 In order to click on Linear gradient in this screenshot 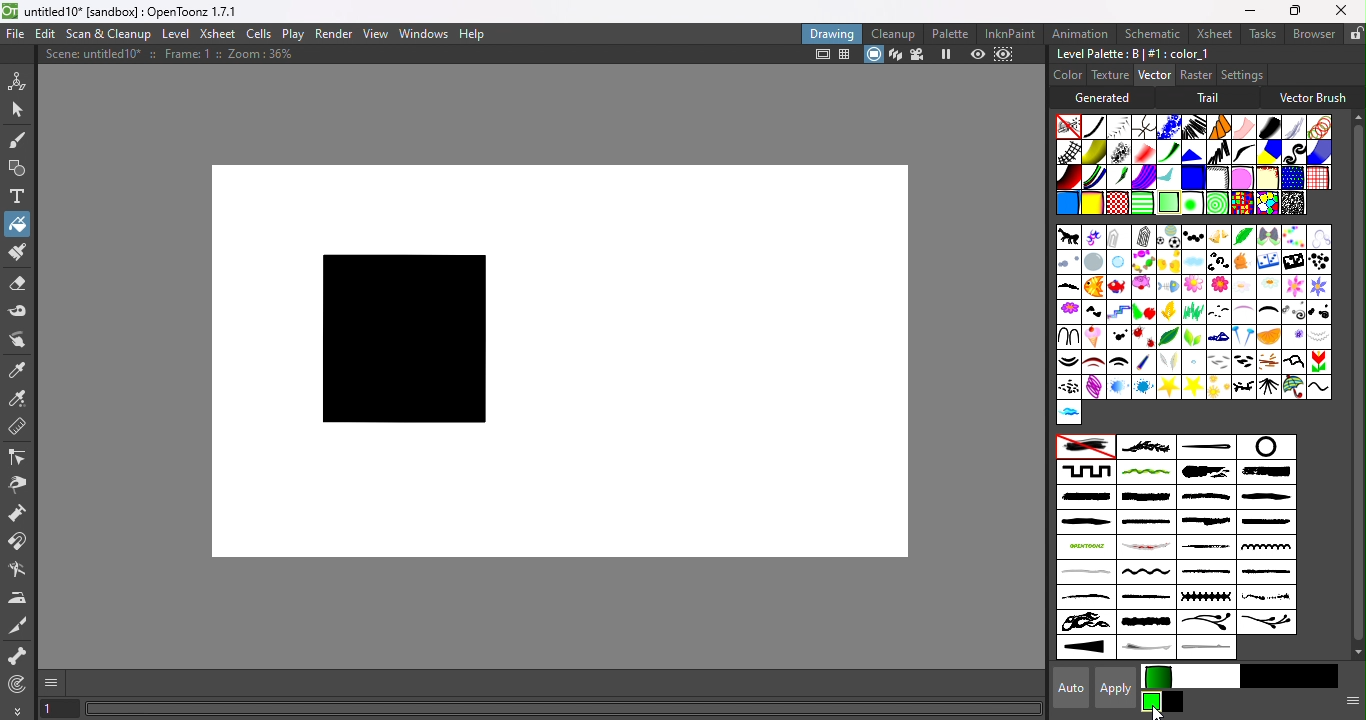, I will do `click(1167, 201)`.